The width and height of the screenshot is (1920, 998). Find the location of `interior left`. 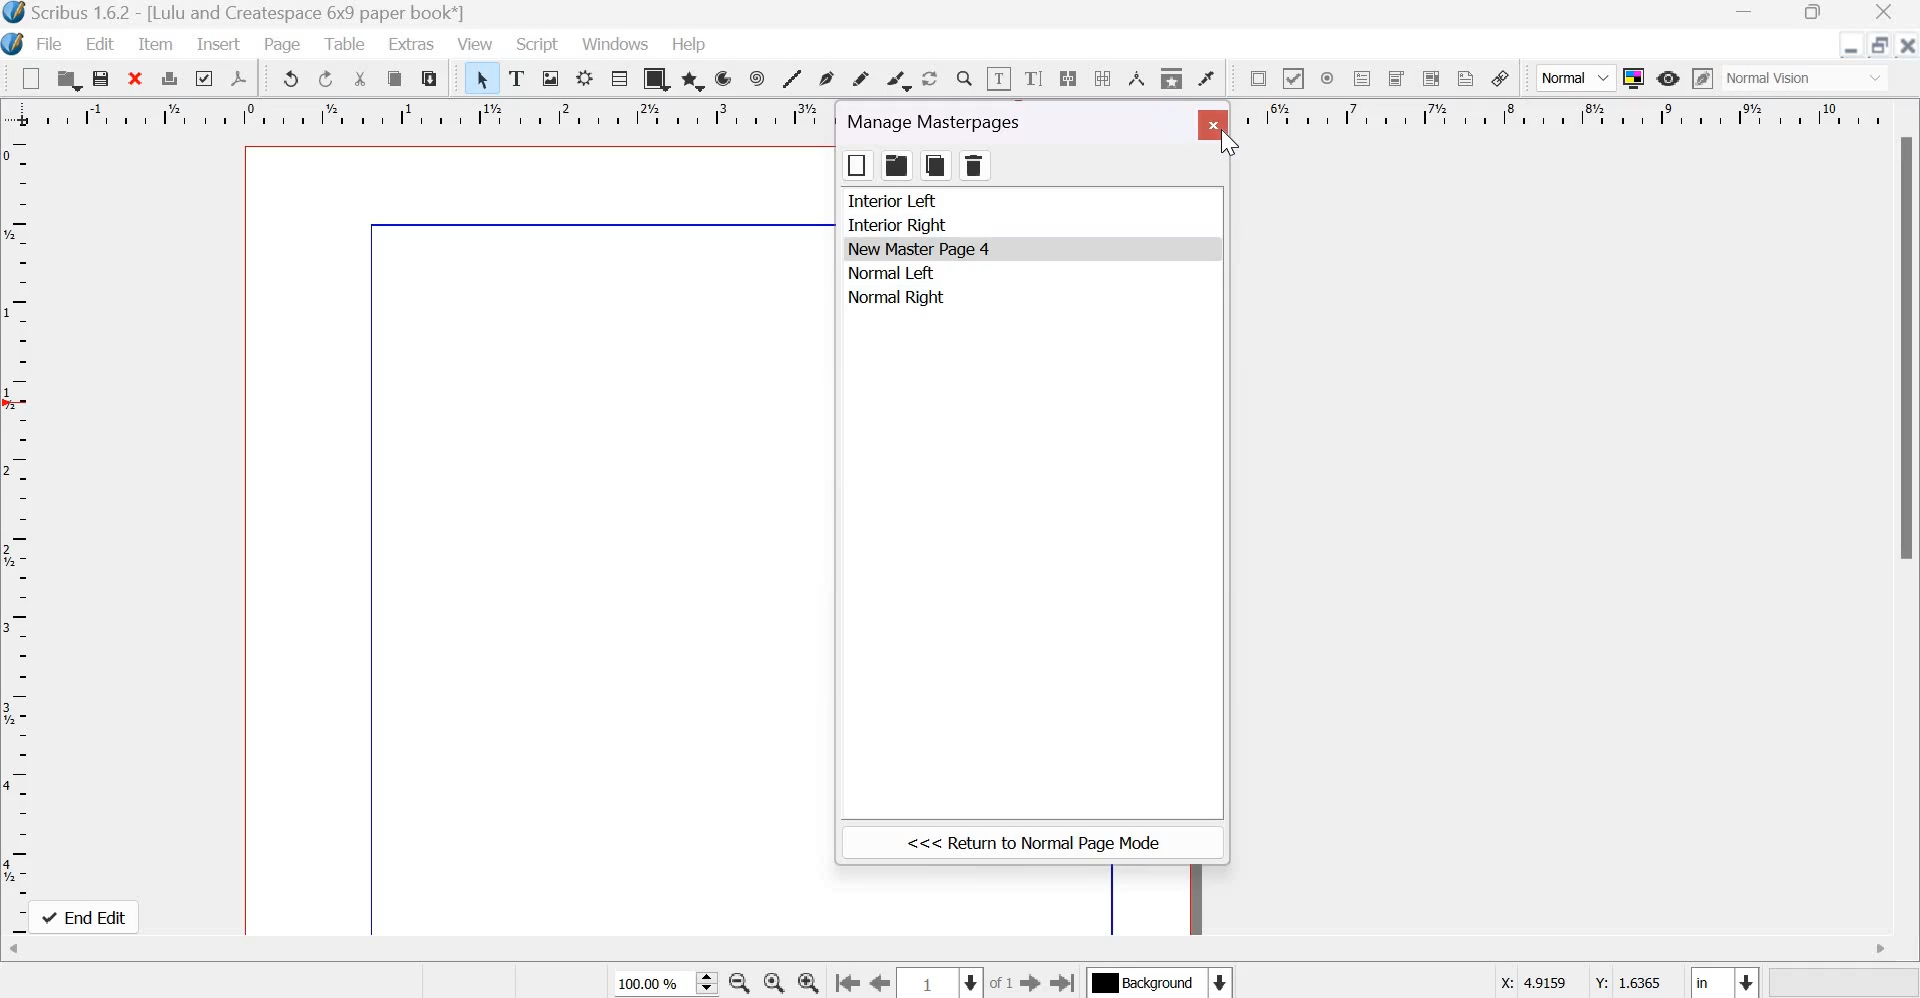

interior left is located at coordinates (898, 200).